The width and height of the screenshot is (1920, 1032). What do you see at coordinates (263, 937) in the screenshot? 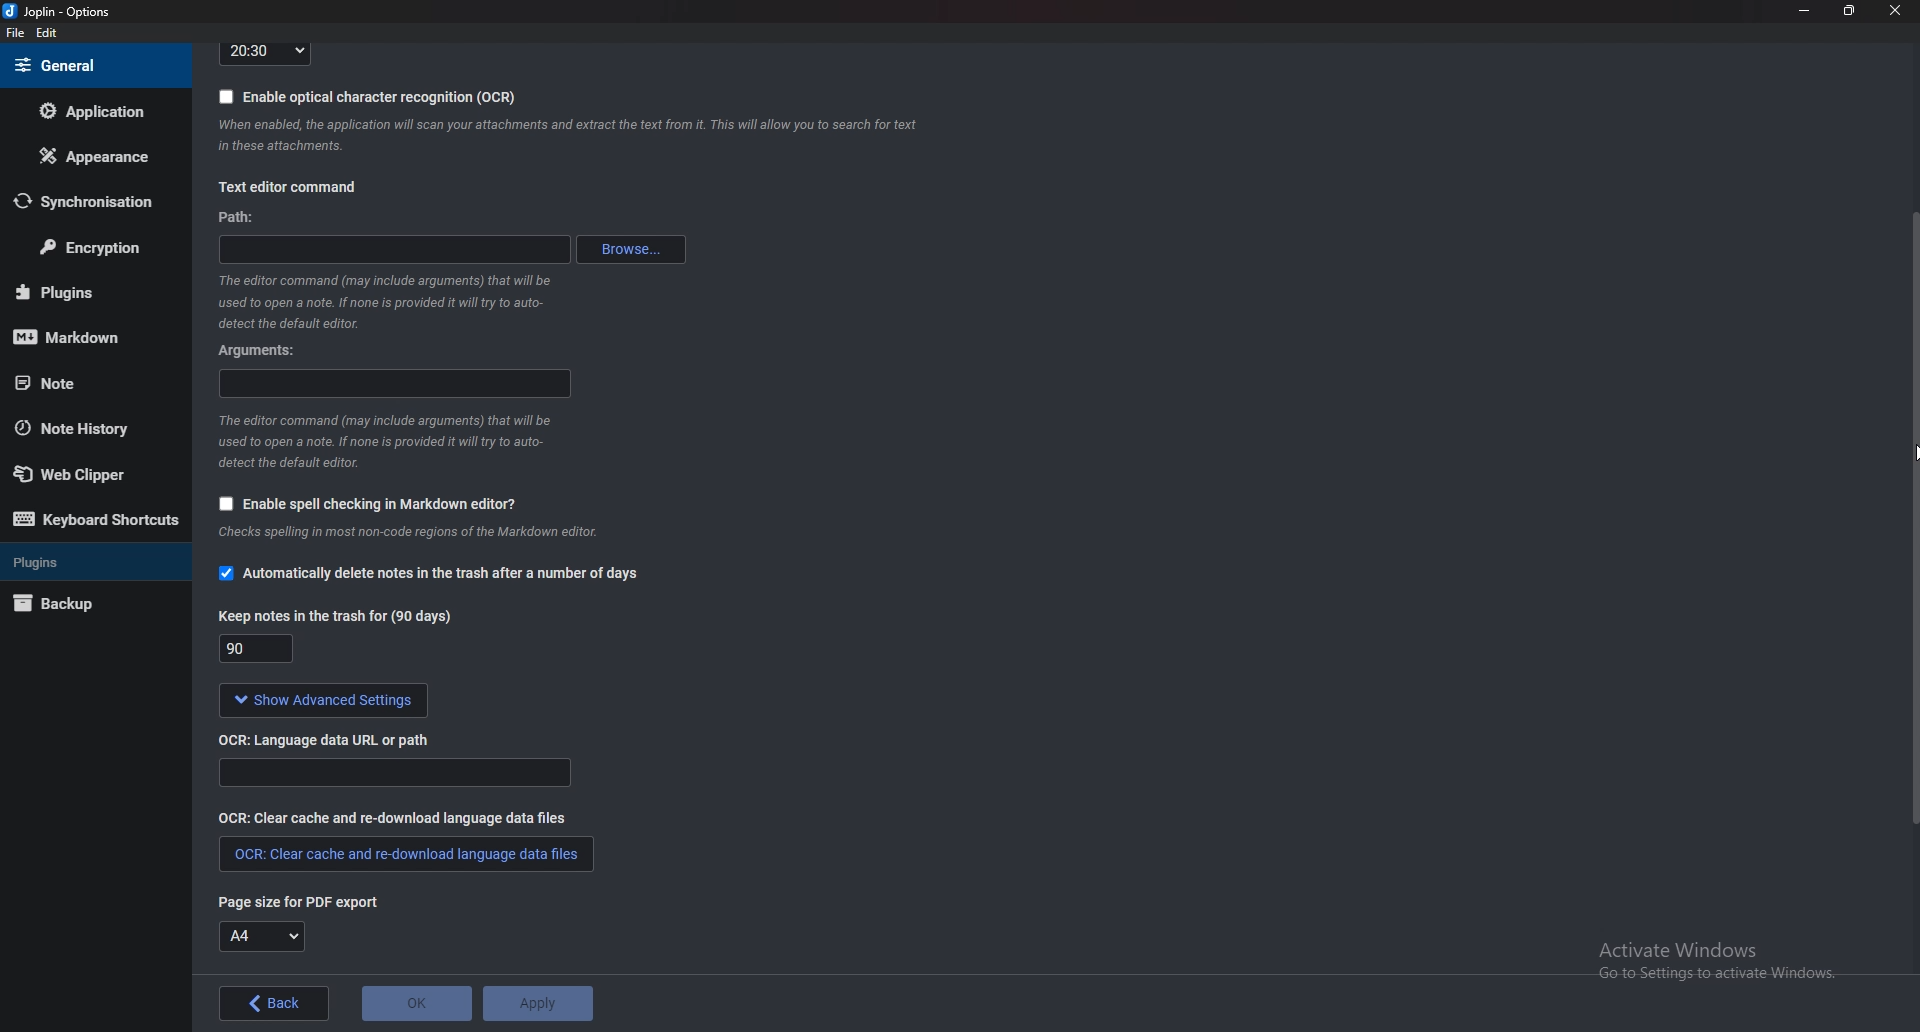
I see `a4` at bounding box center [263, 937].